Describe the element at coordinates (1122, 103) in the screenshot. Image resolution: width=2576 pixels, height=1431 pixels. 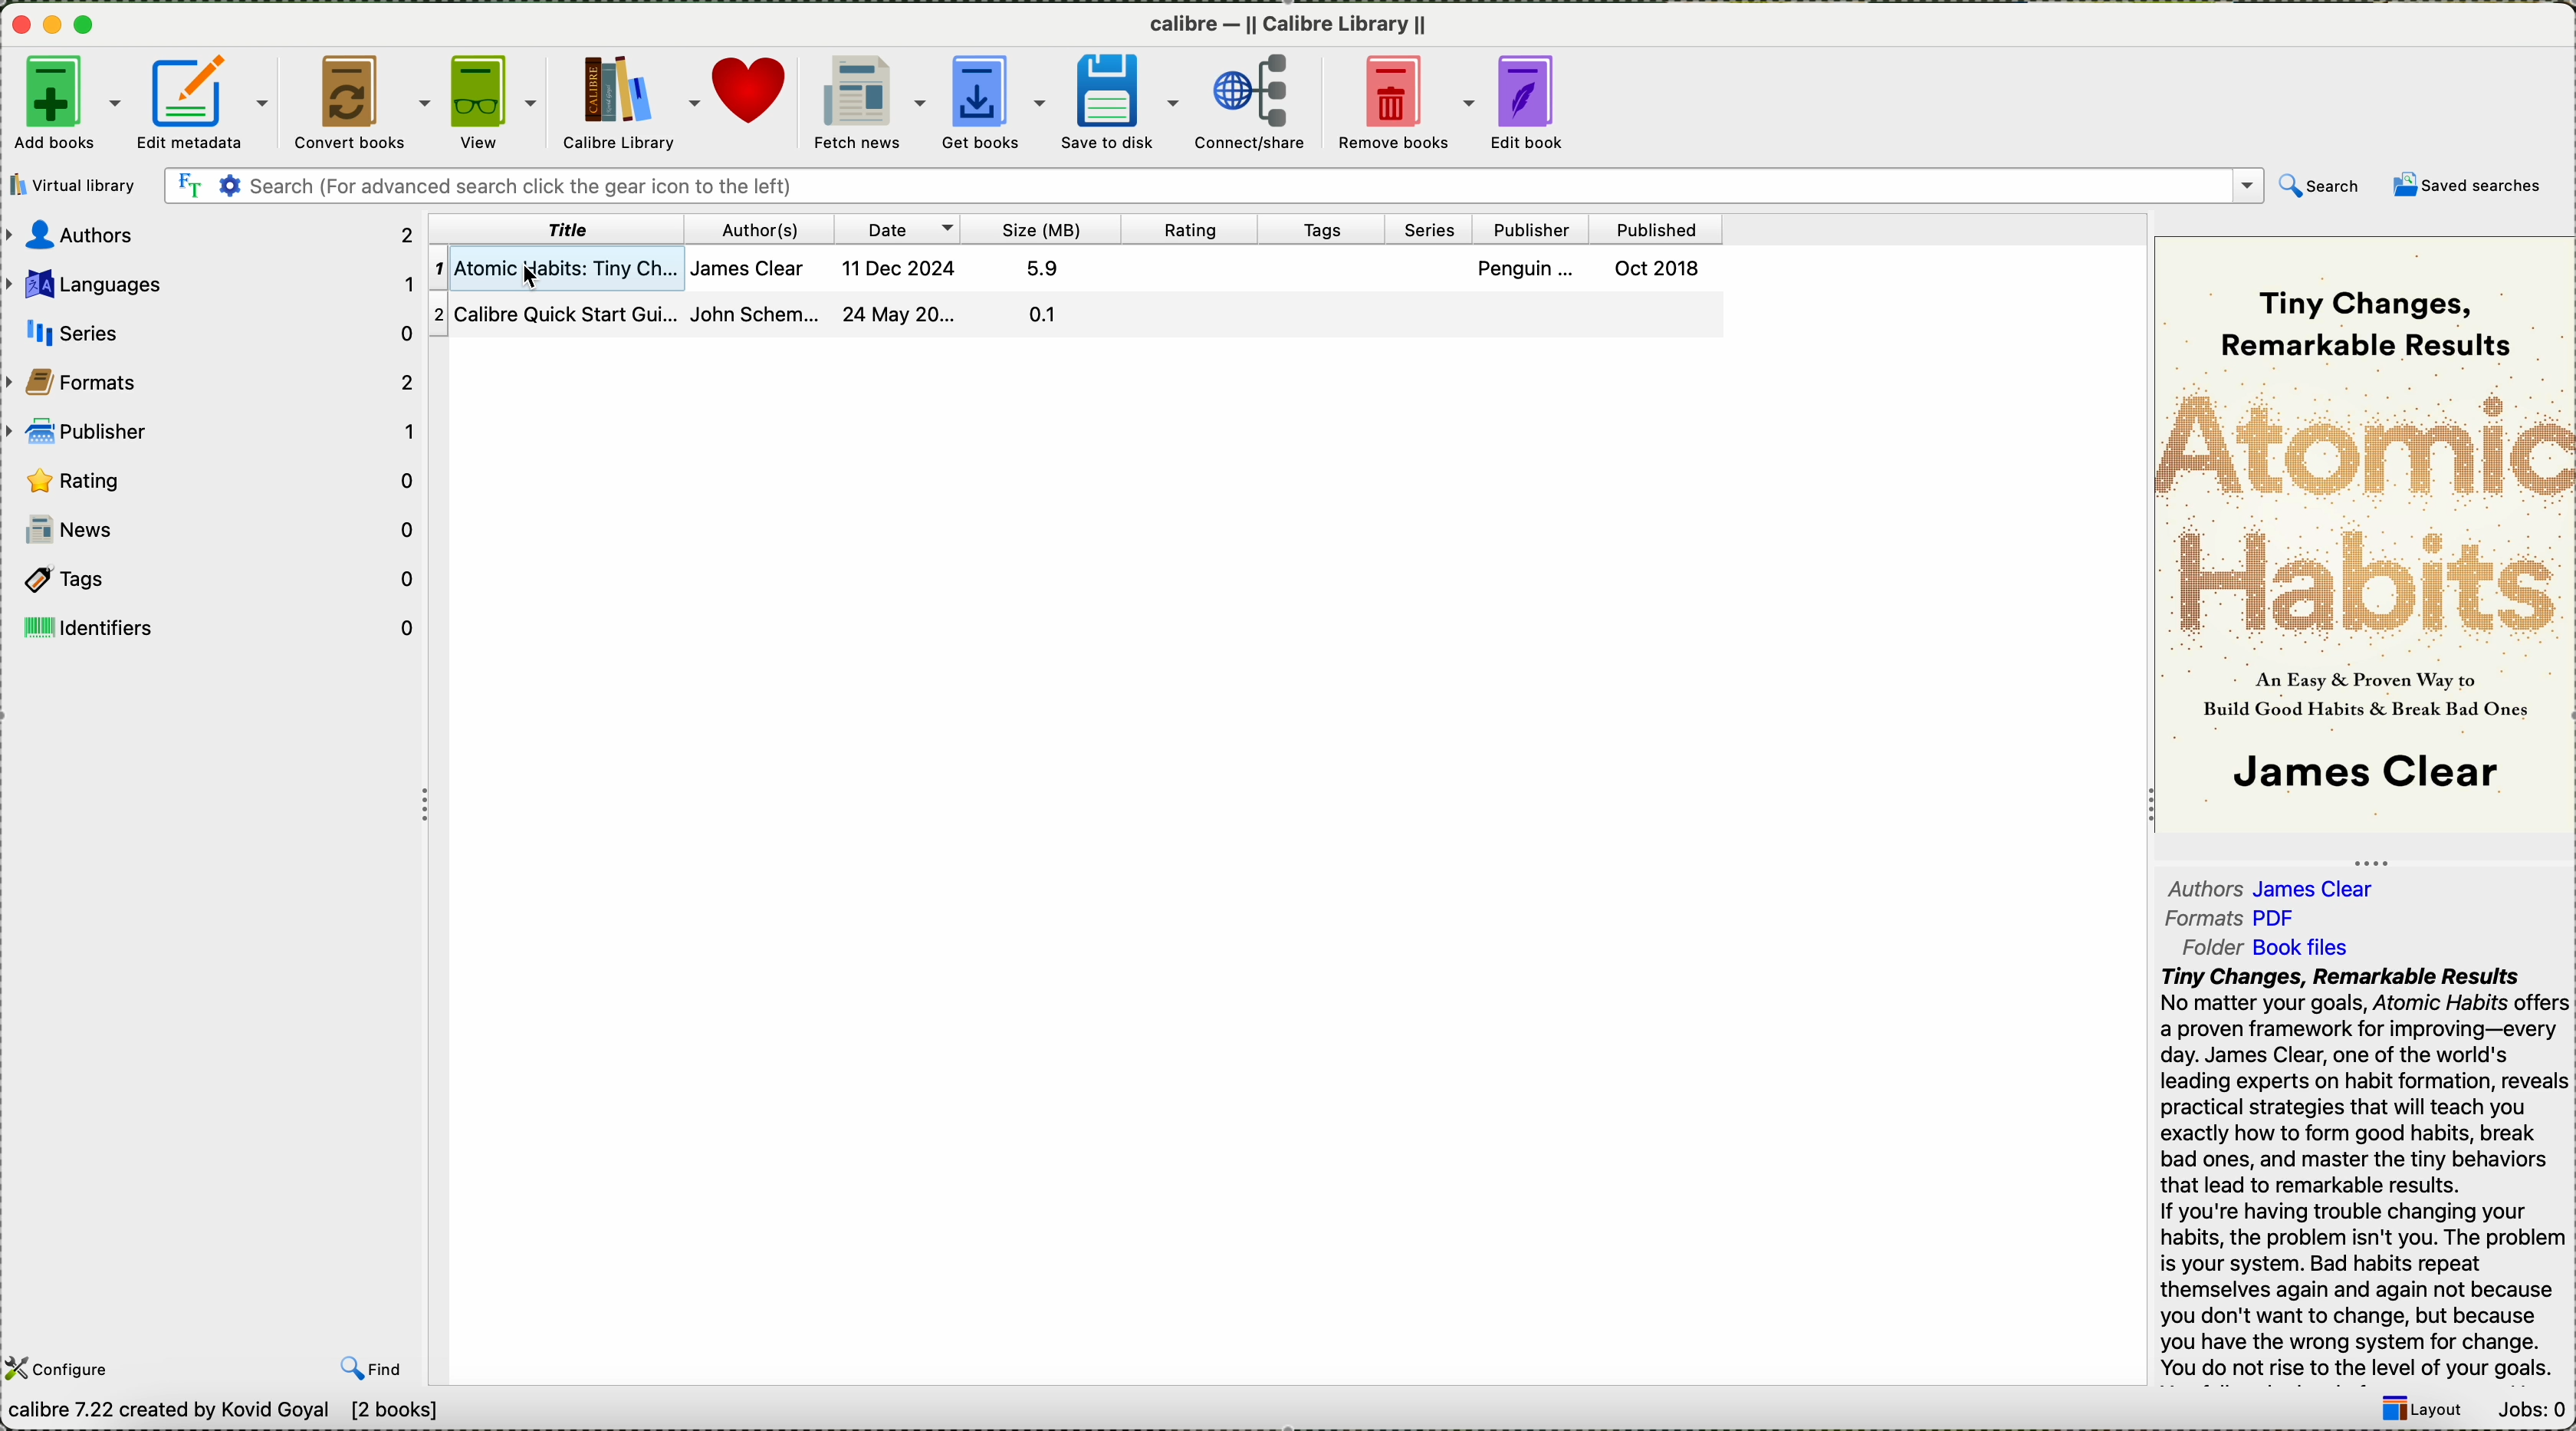
I see `save to disk` at that location.